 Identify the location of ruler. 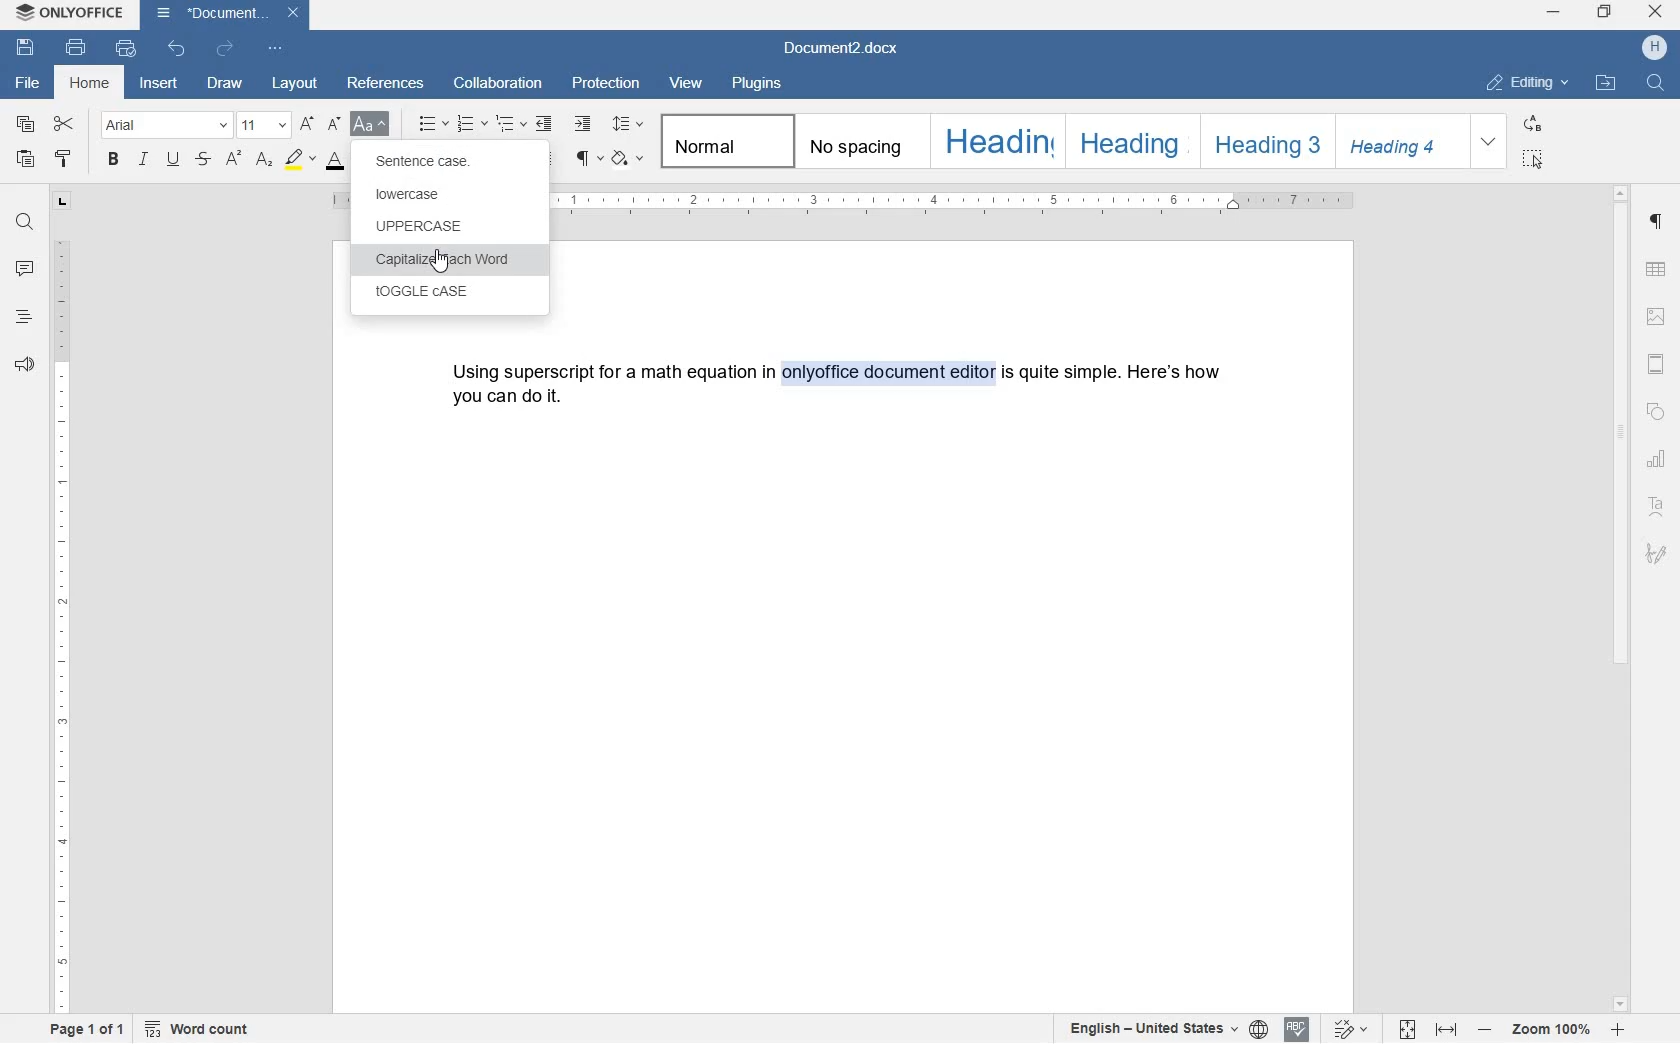
(960, 201).